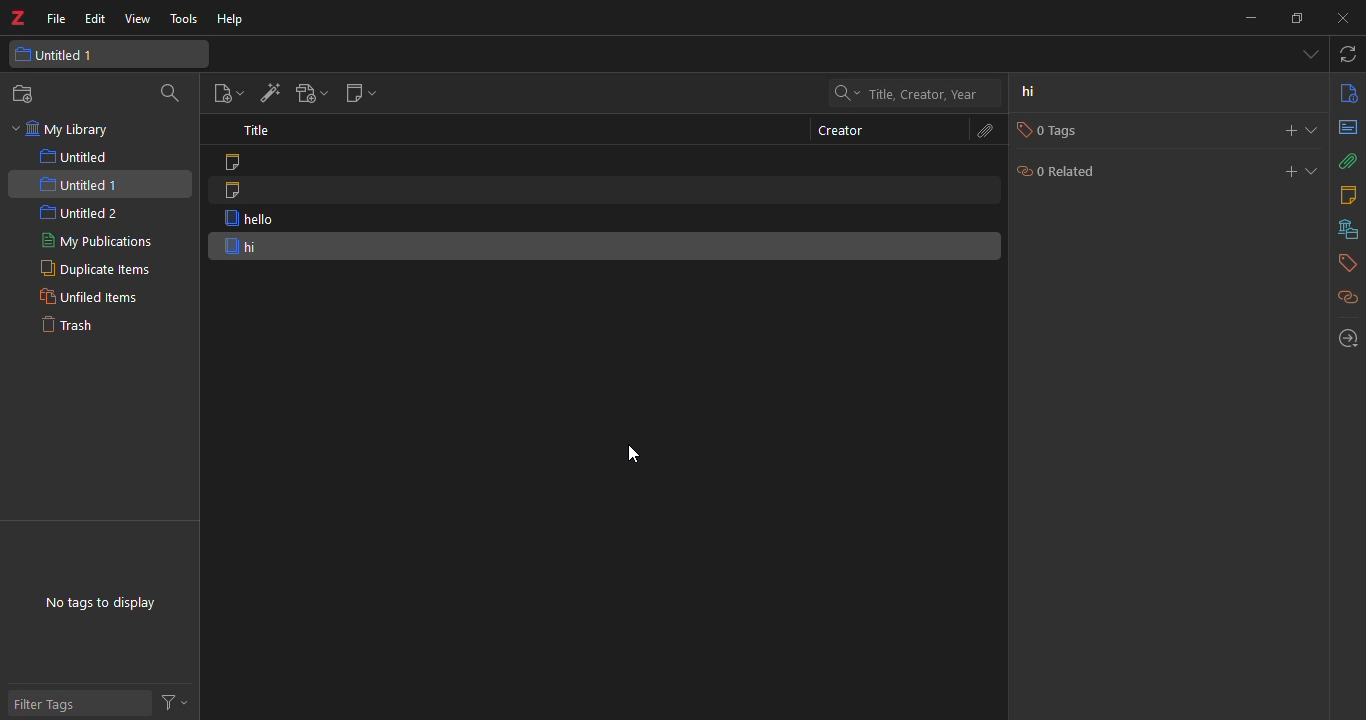 The height and width of the screenshot is (720, 1366). Describe the element at coordinates (90, 297) in the screenshot. I see `unfiled items` at that location.